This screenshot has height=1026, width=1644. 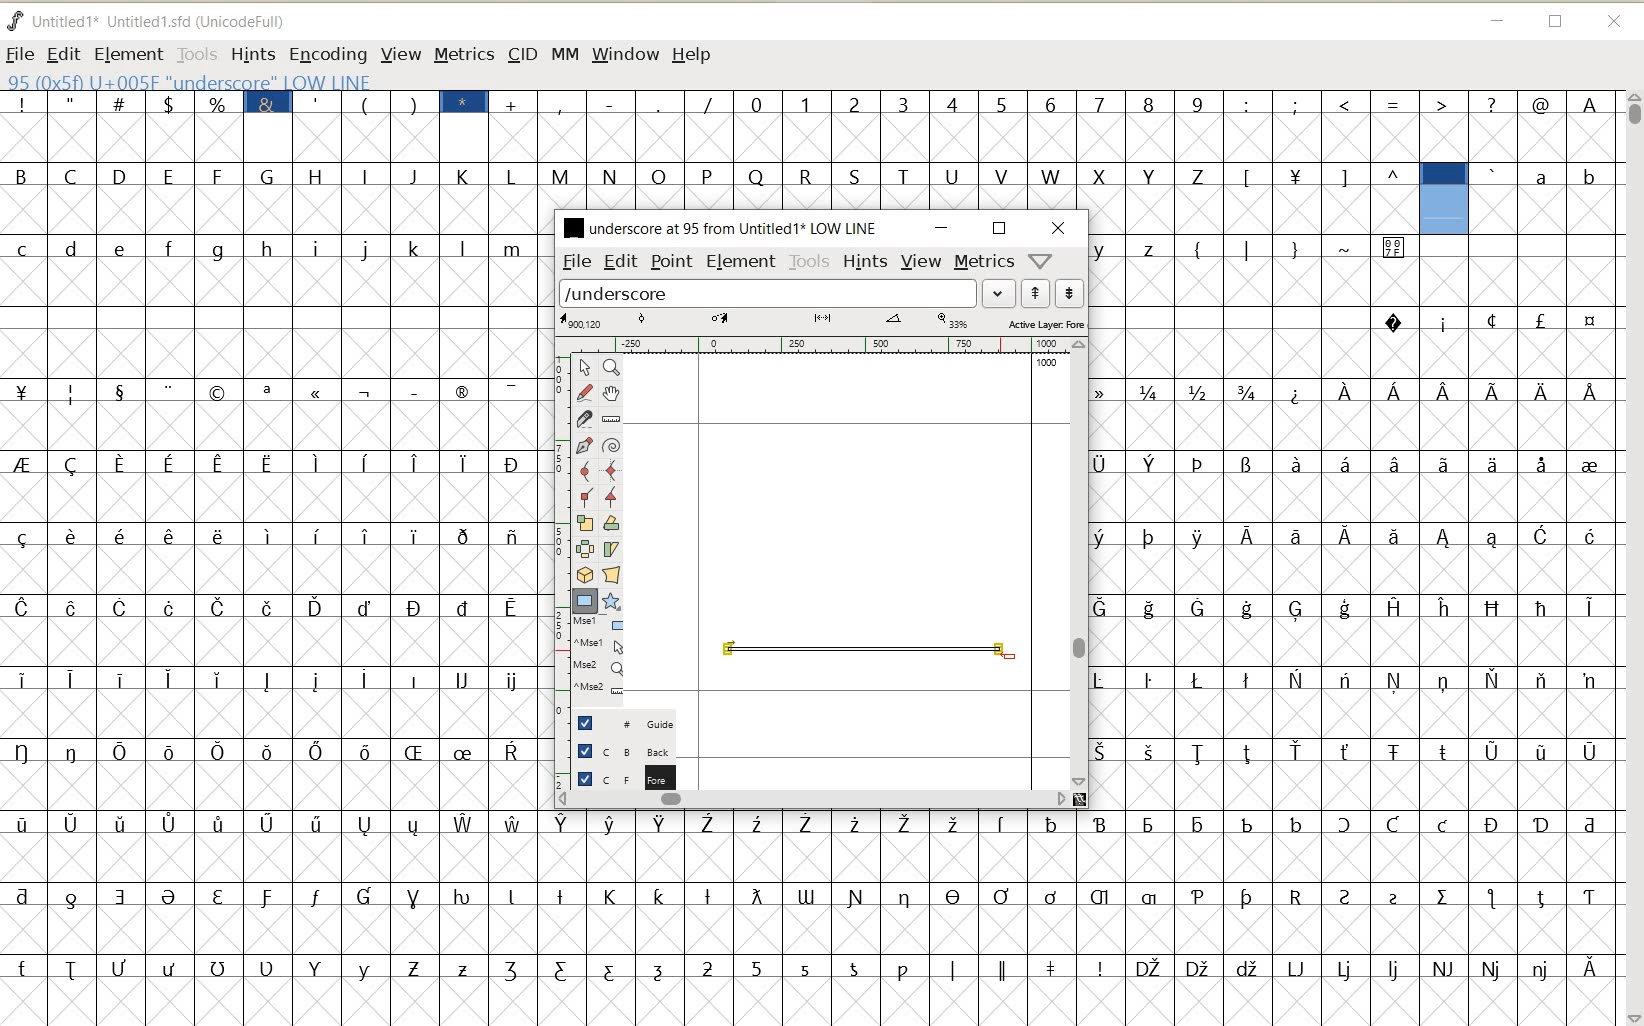 What do you see at coordinates (621, 721) in the screenshot?
I see `GUIDE` at bounding box center [621, 721].